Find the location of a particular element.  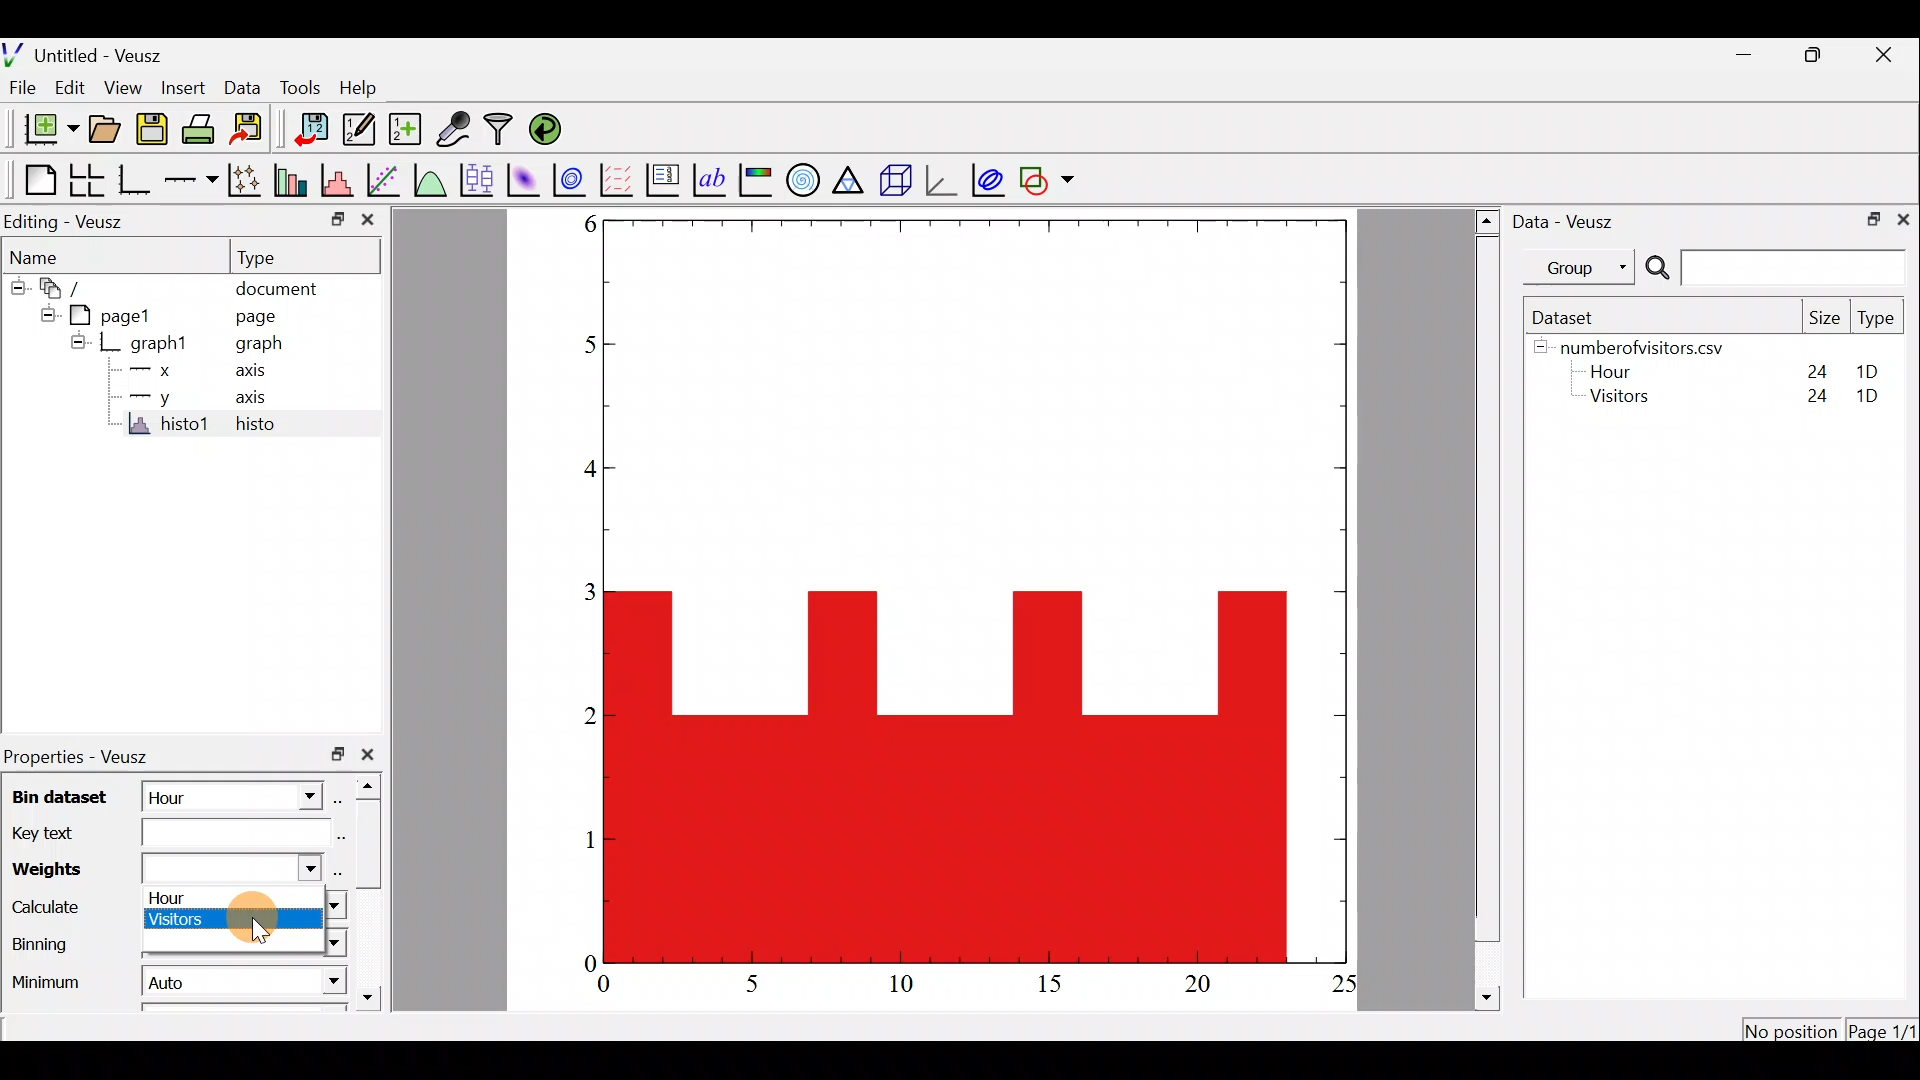

No position is located at coordinates (1792, 1028).